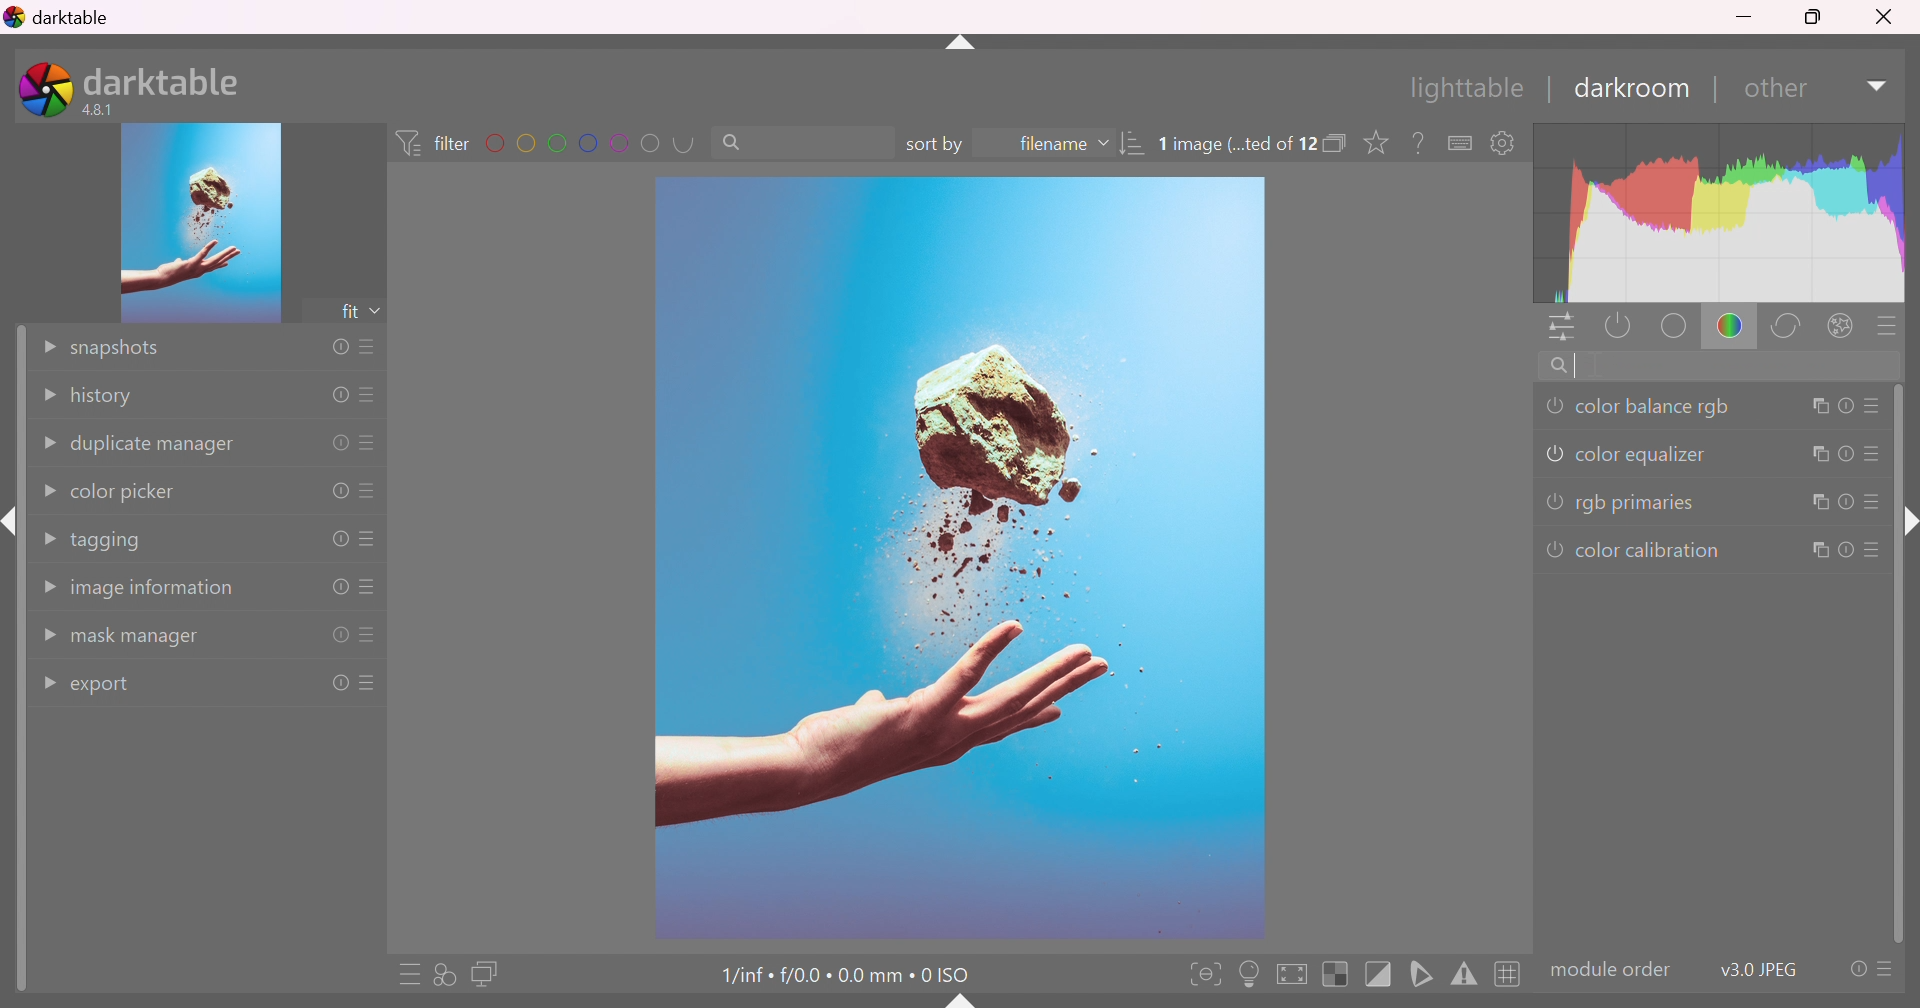  I want to click on typing cursor, so click(1581, 366).